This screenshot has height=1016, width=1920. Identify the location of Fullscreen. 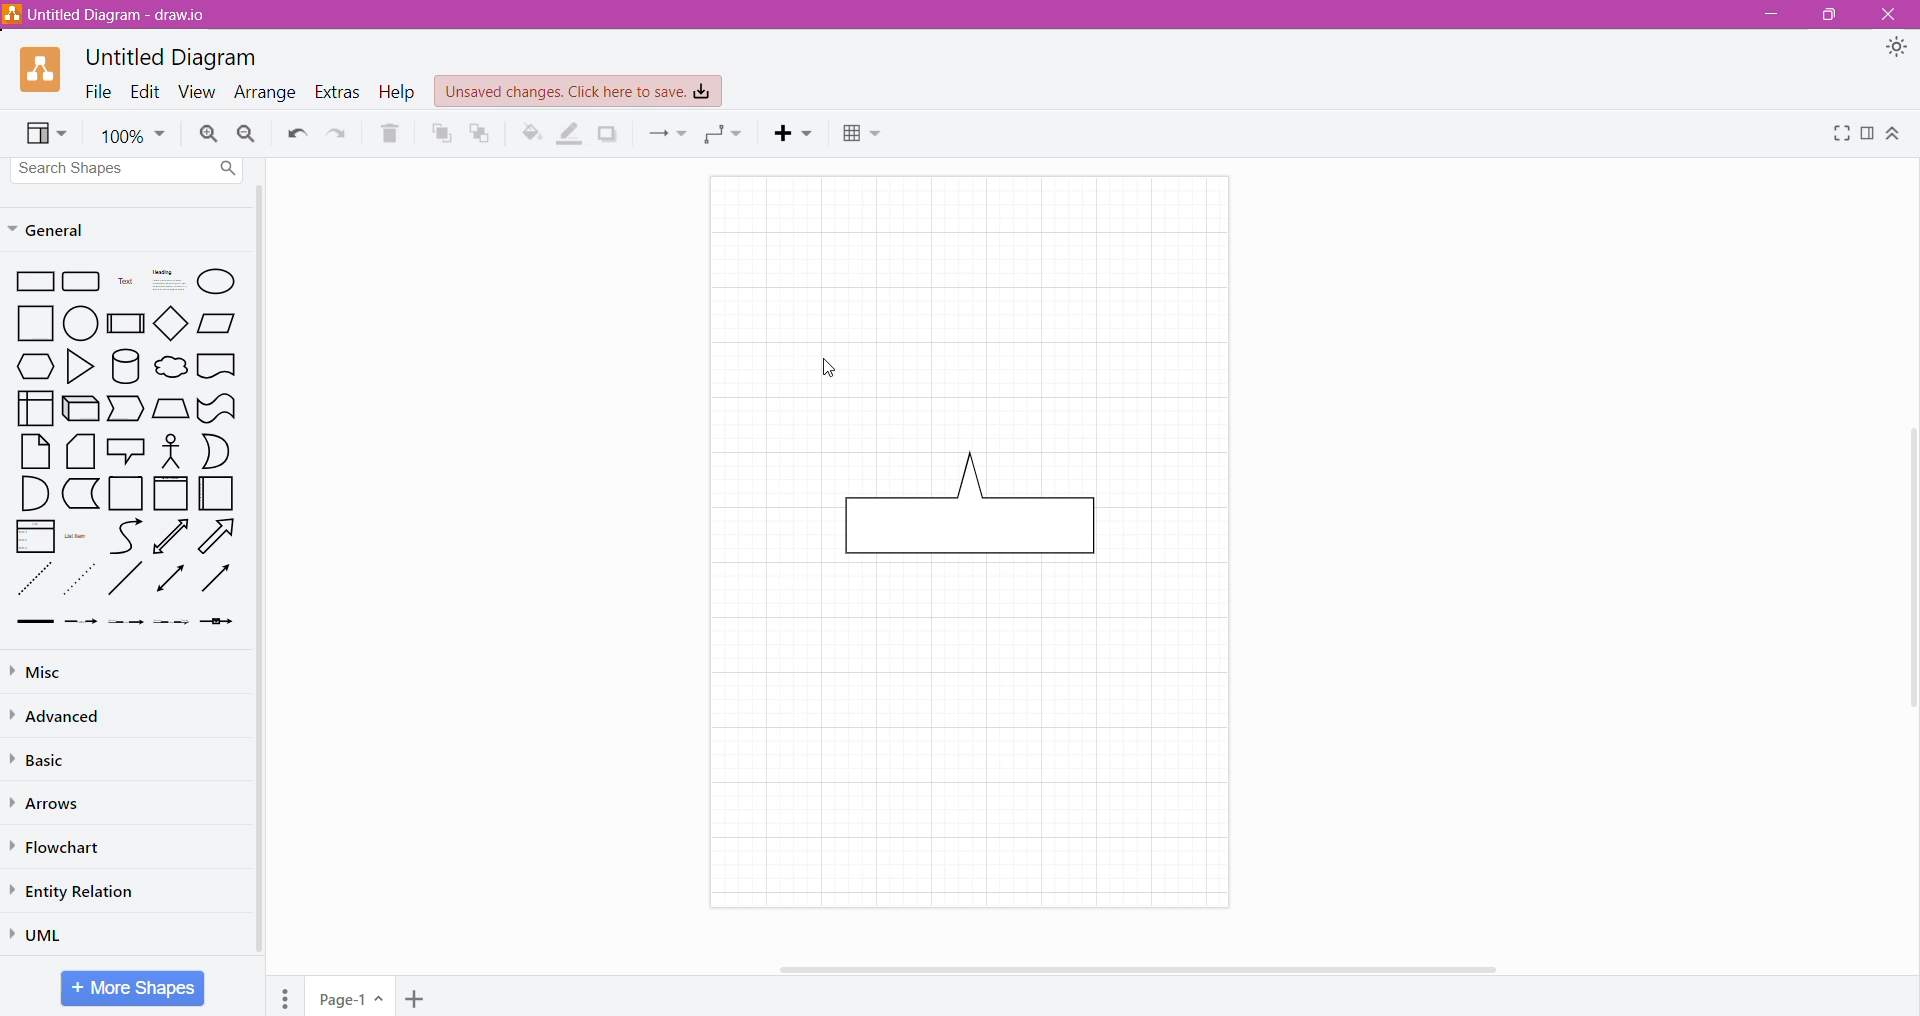
(1839, 133).